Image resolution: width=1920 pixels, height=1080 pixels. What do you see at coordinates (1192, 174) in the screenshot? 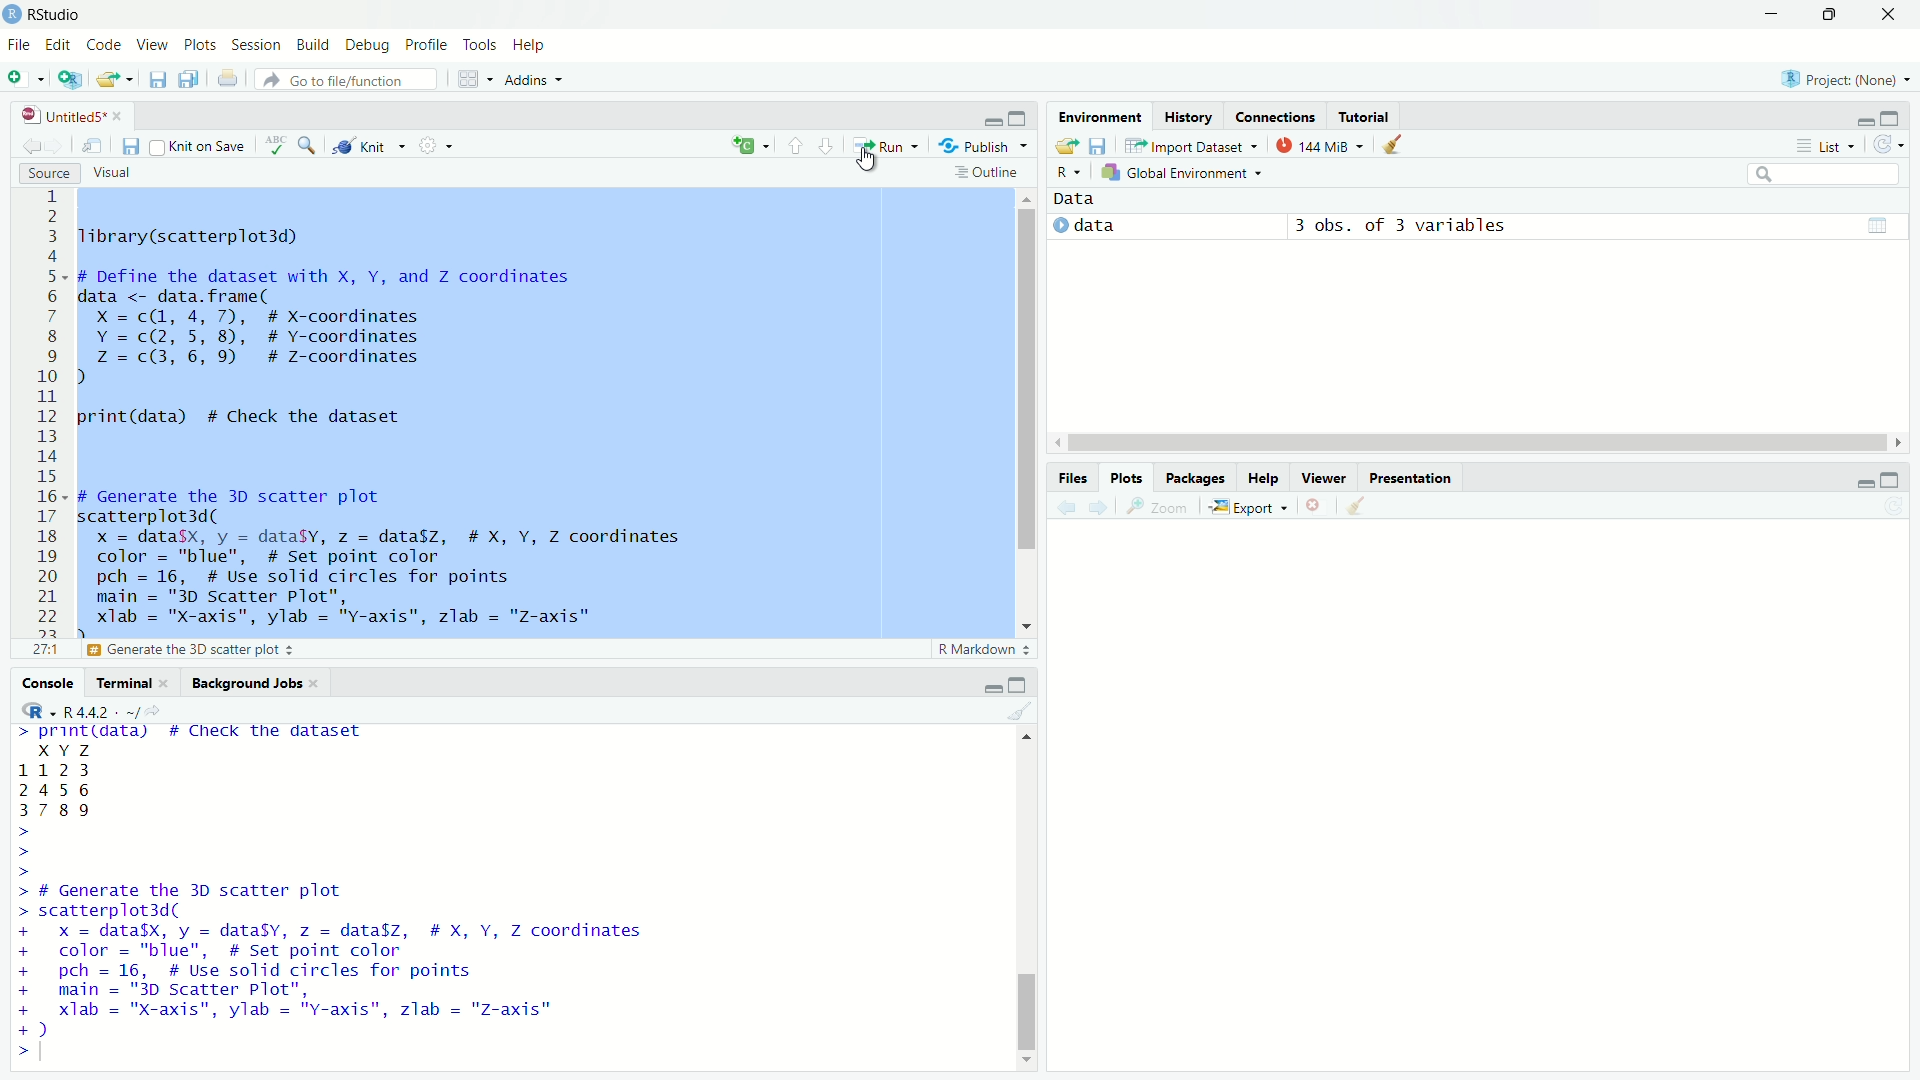
I see `global environment` at bounding box center [1192, 174].